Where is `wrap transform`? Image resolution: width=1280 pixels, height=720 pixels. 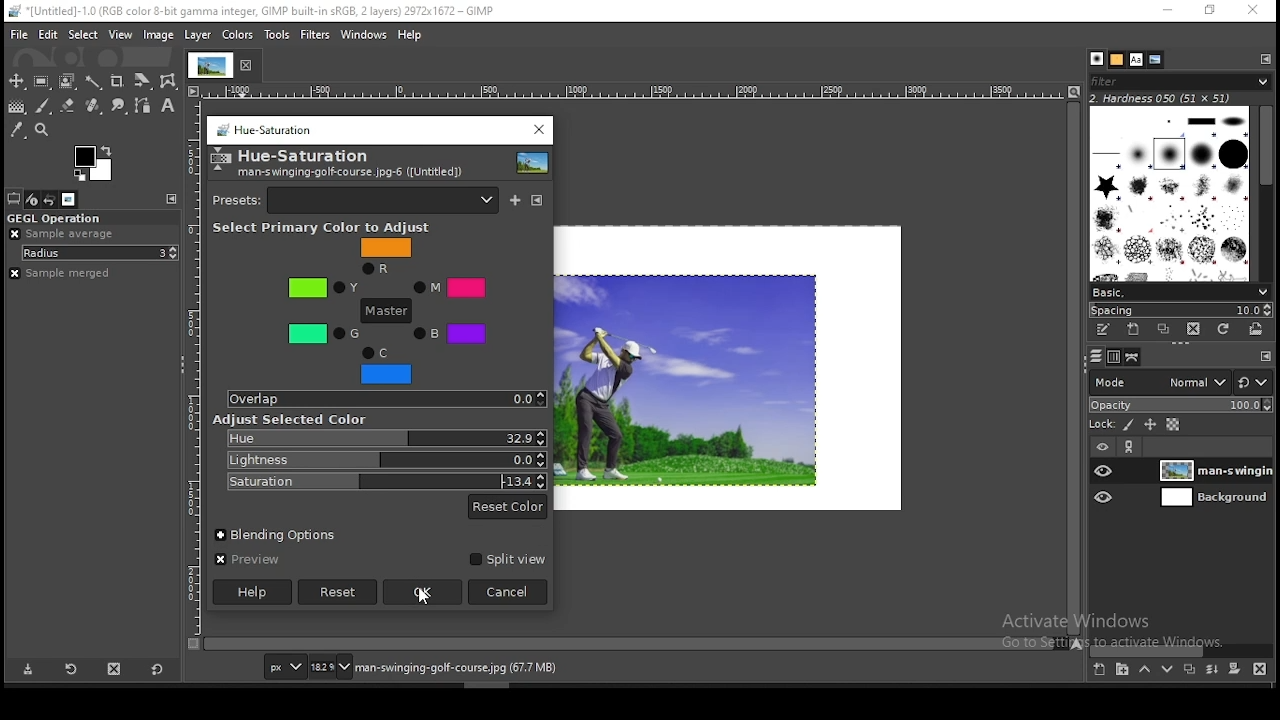
wrap transform is located at coordinates (168, 82).